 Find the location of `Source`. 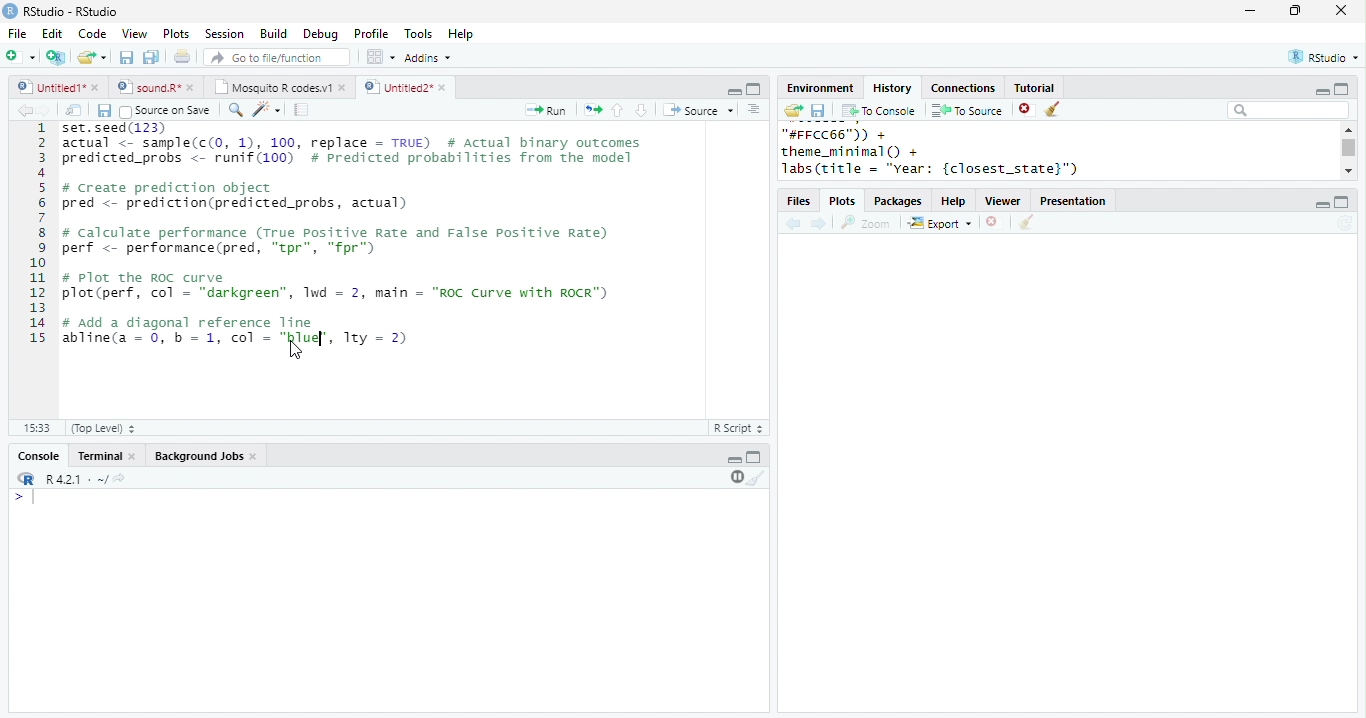

Source is located at coordinates (700, 110).